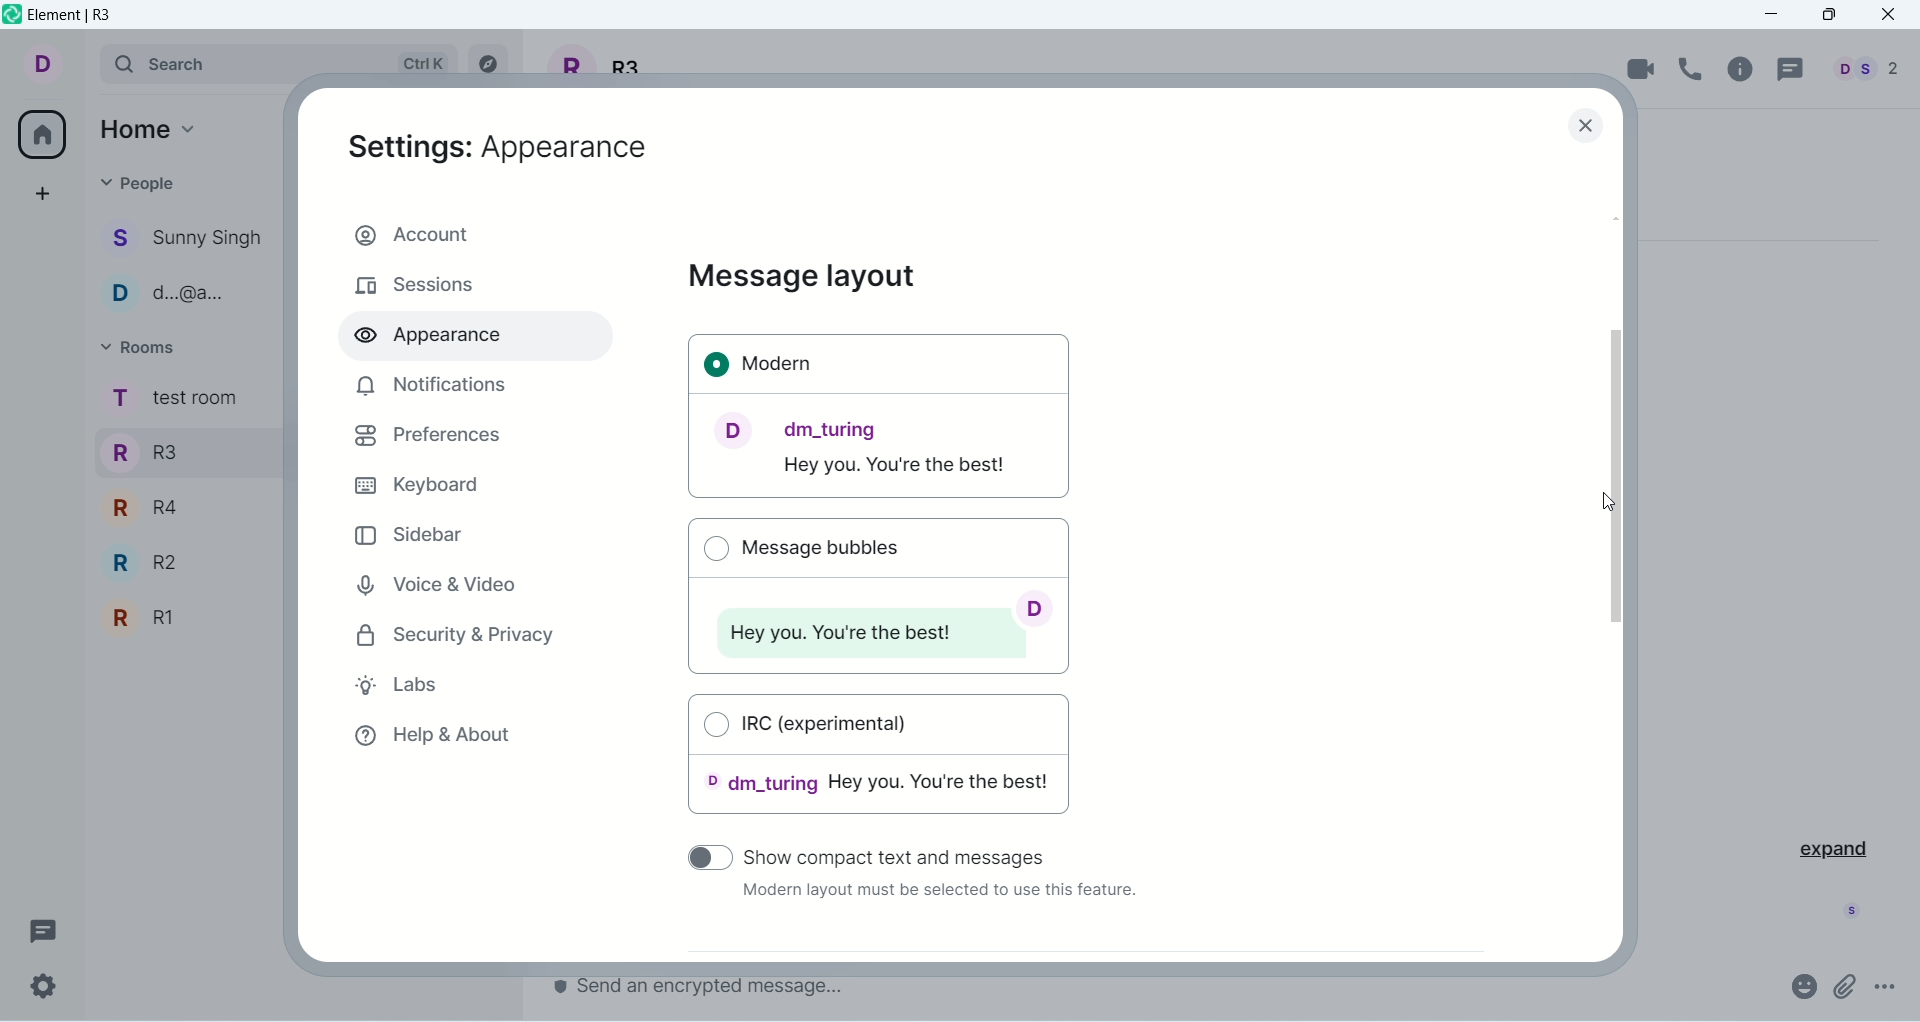 This screenshot has height=1022, width=1920. I want to click on account, so click(56, 65).